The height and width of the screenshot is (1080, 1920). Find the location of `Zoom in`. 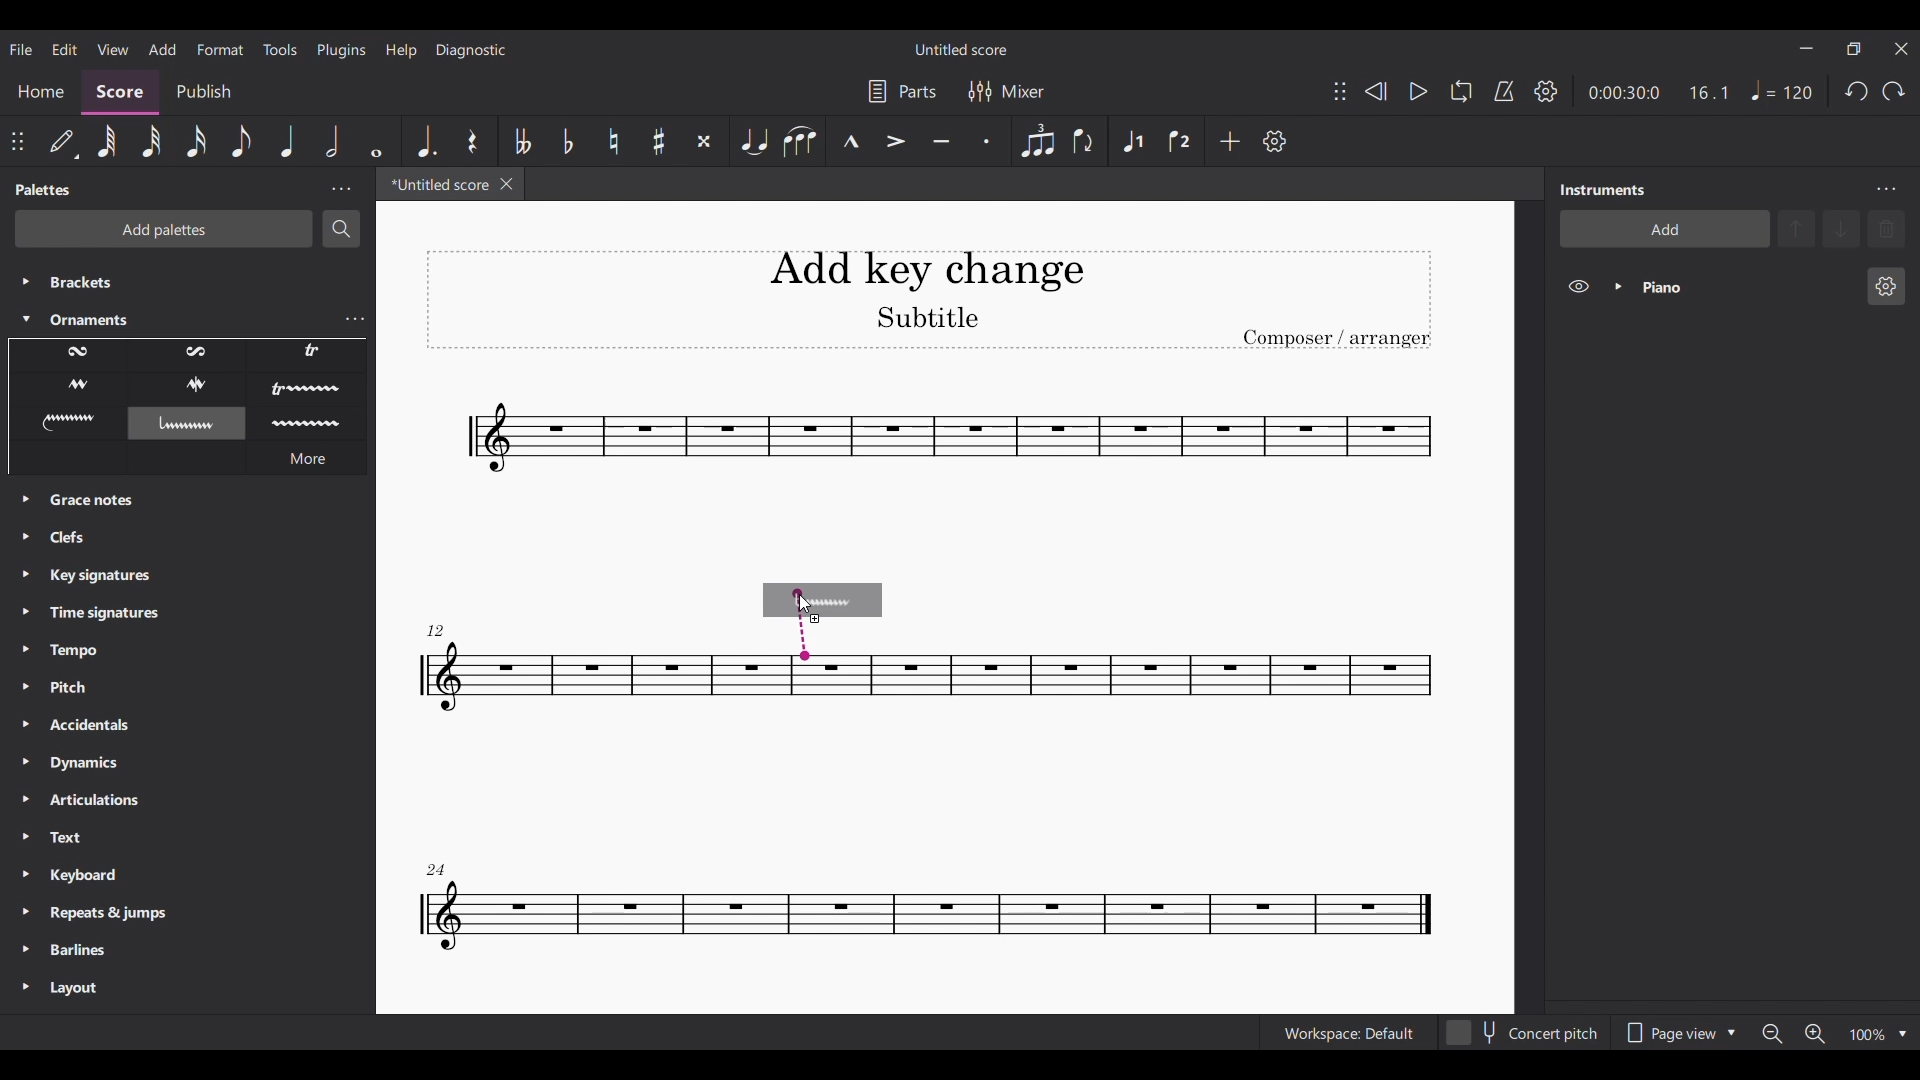

Zoom in is located at coordinates (1815, 1034).